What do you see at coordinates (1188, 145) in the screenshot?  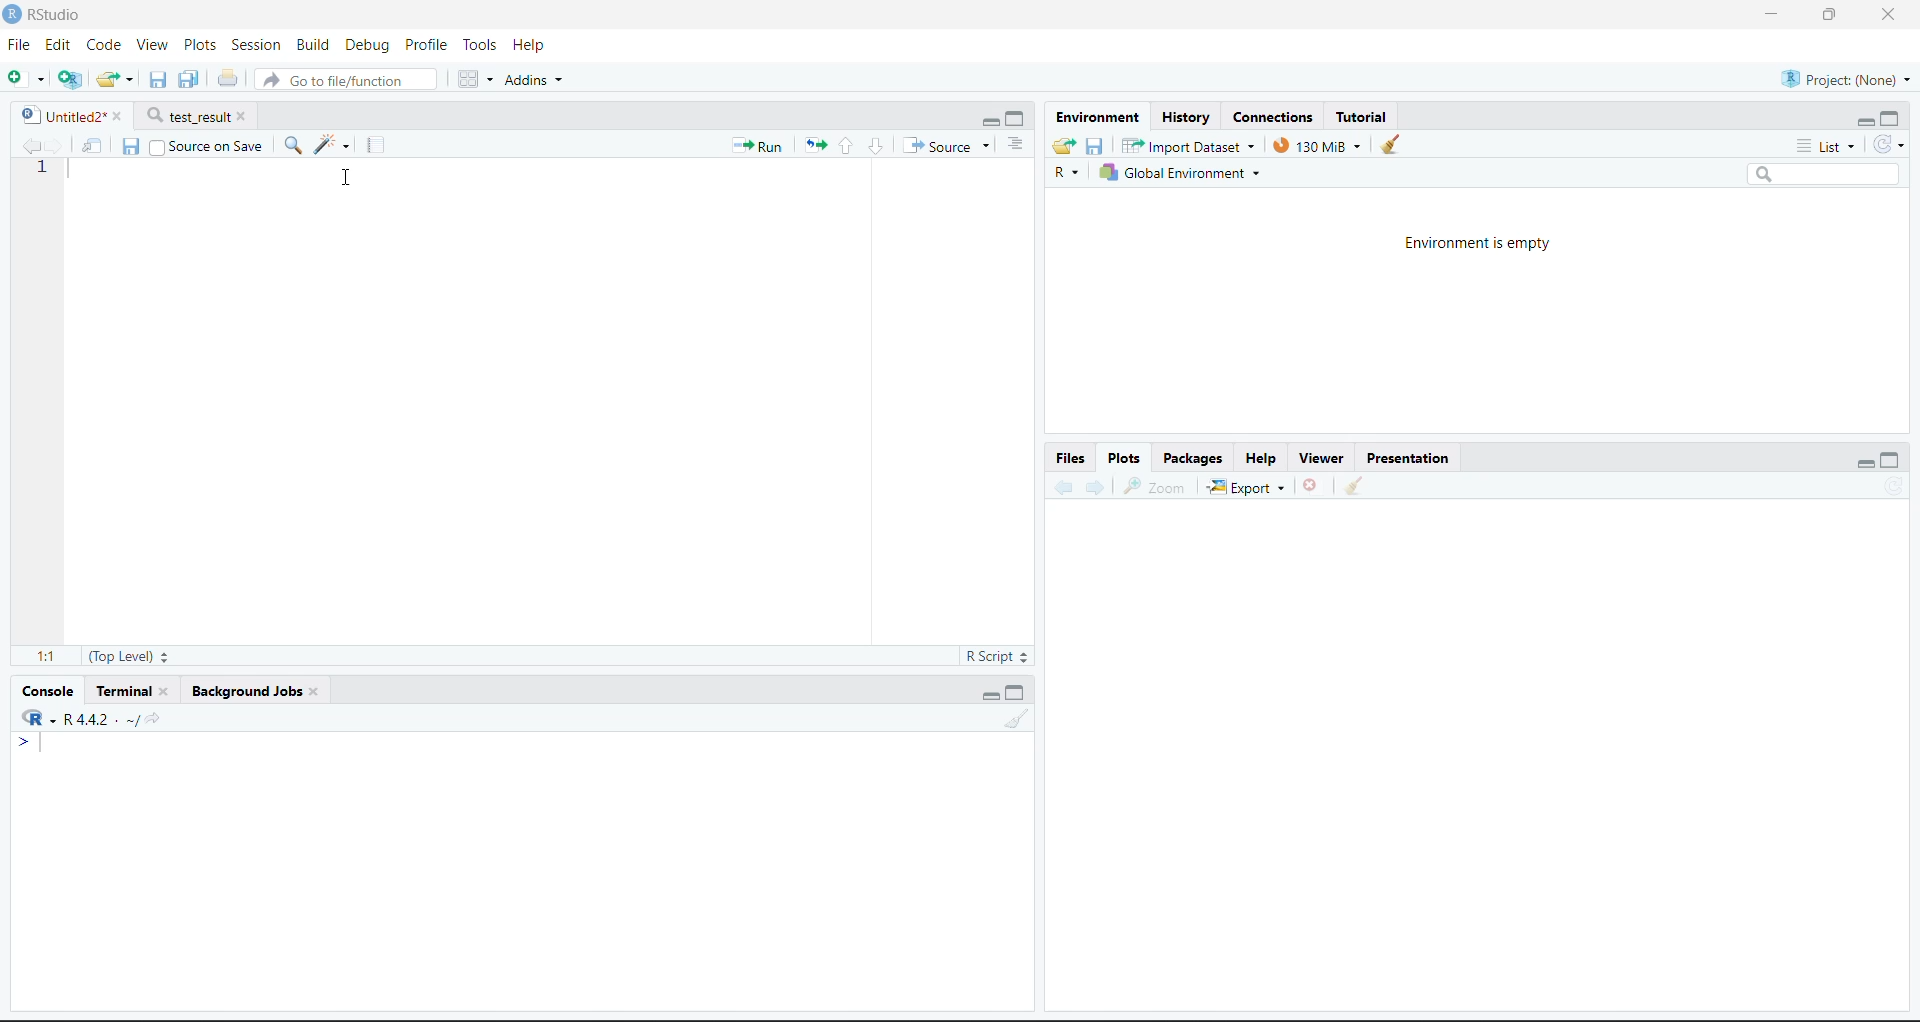 I see `Import Dataset` at bounding box center [1188, 145].